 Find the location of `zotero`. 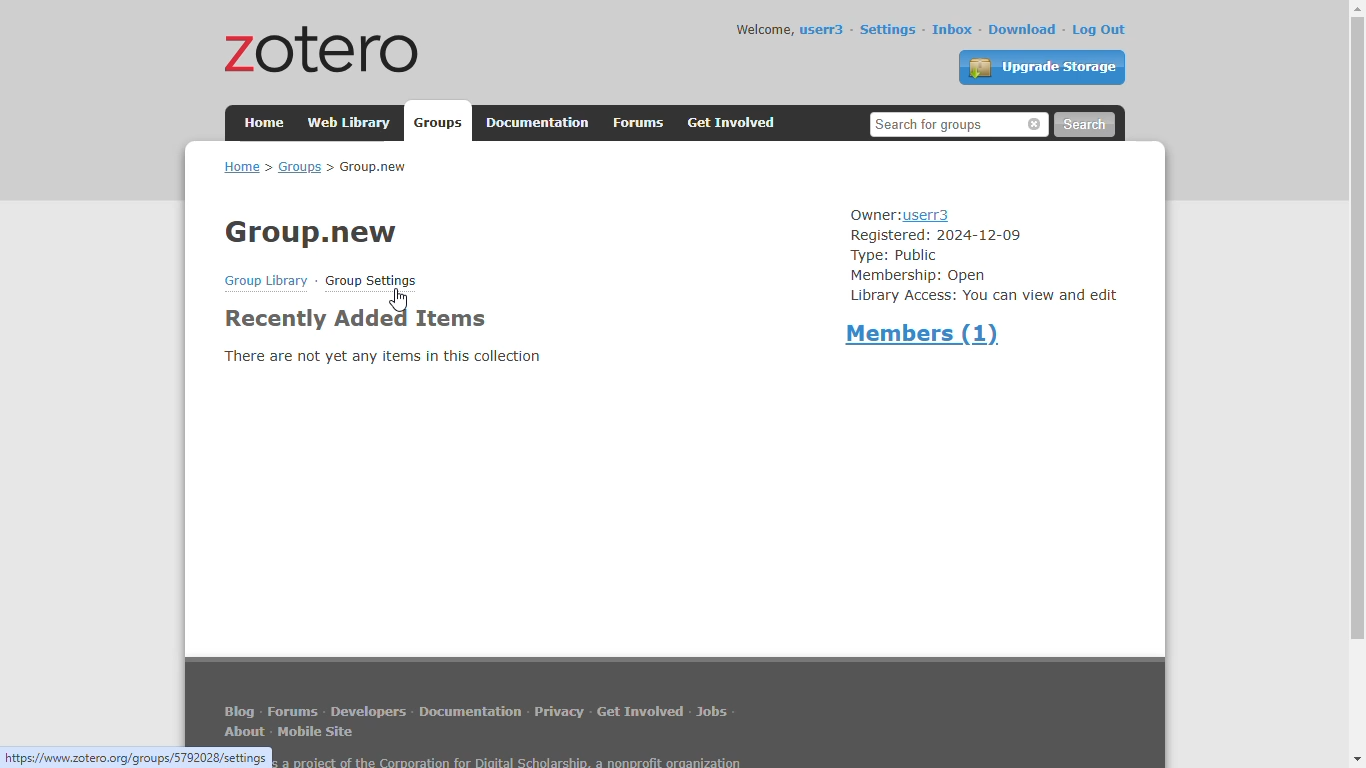

zotero is located at coordinates (323, 48).